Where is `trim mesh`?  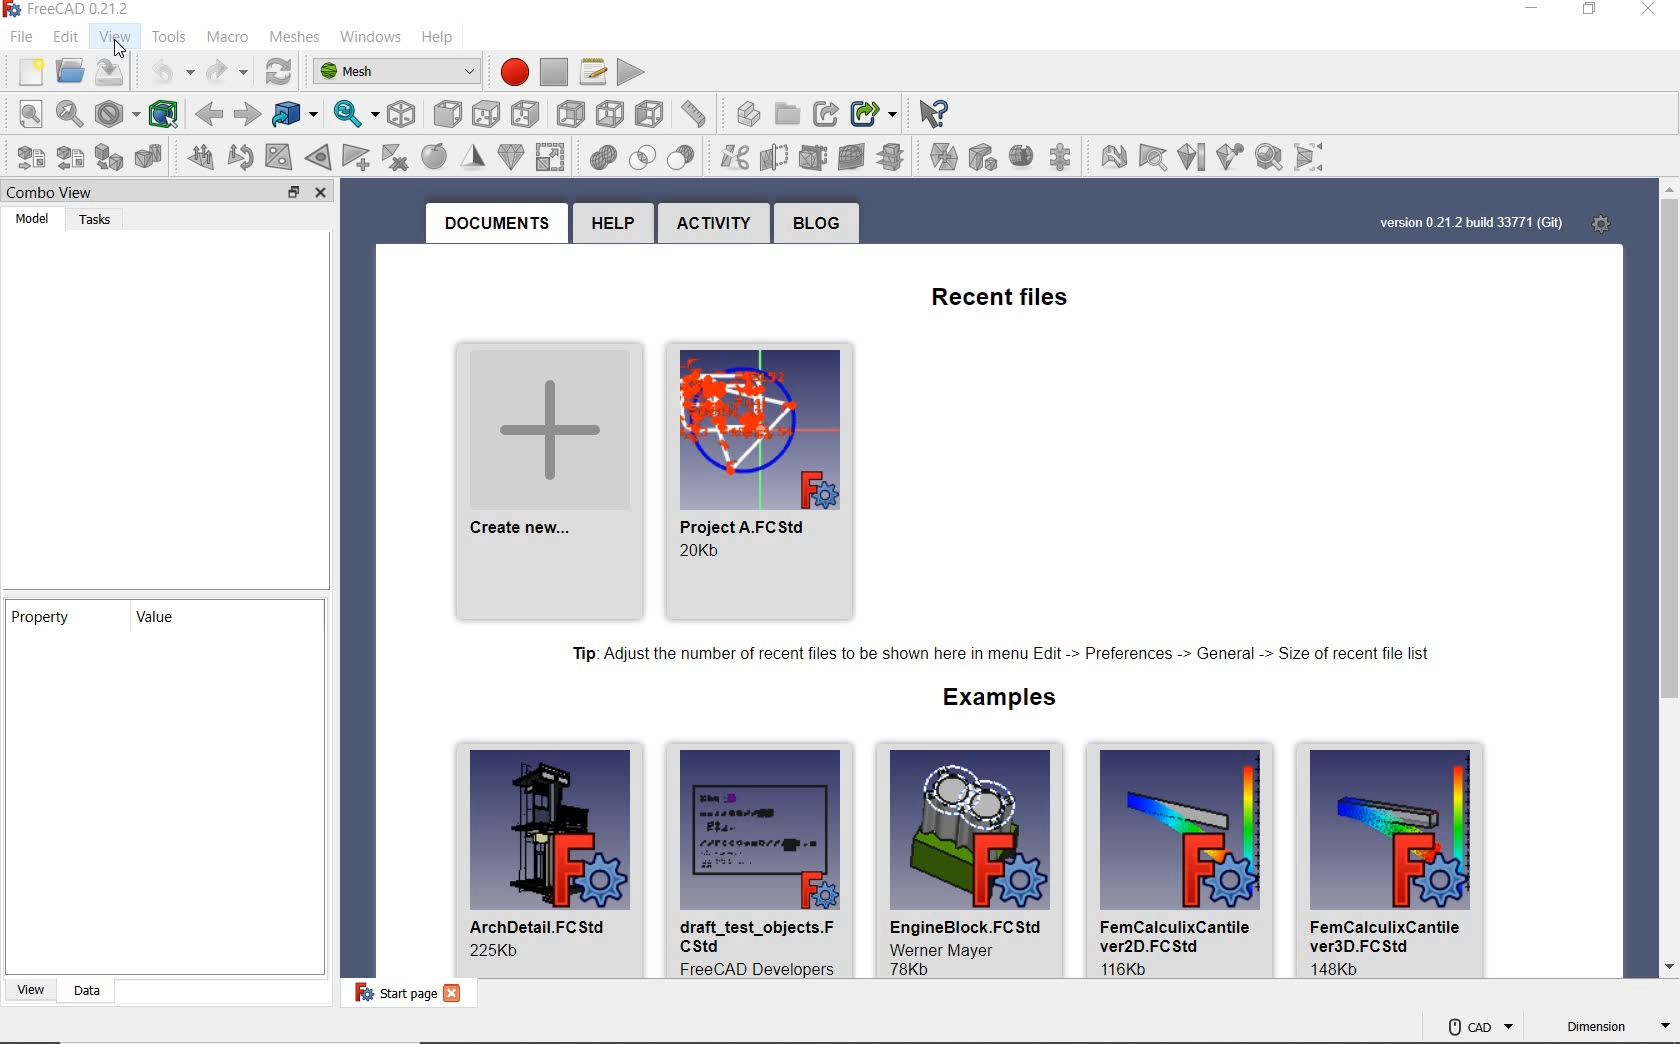
trim mesh is located at coordinates (734, 156).